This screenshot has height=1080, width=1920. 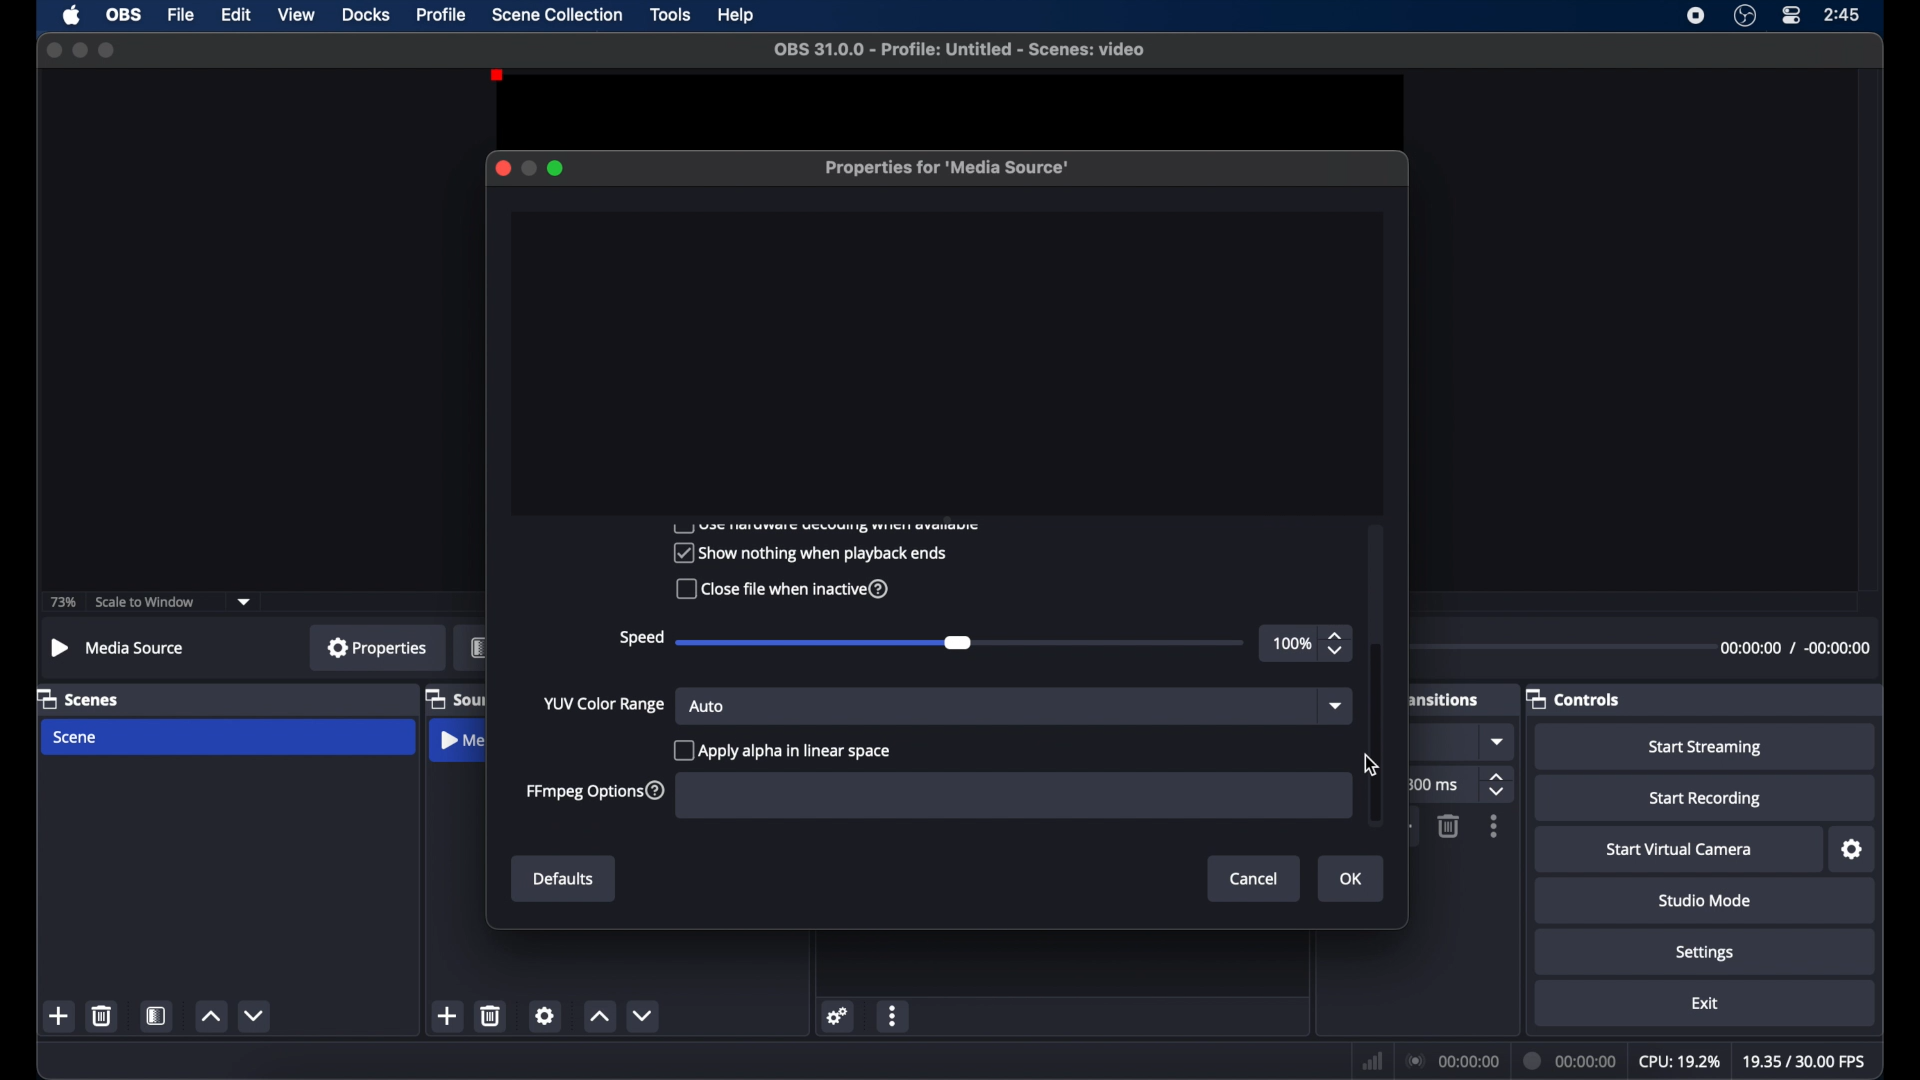 What do you see at coordinates (829, 642) in the screenshot?
I see `slider` at bounding box center [829, 642].